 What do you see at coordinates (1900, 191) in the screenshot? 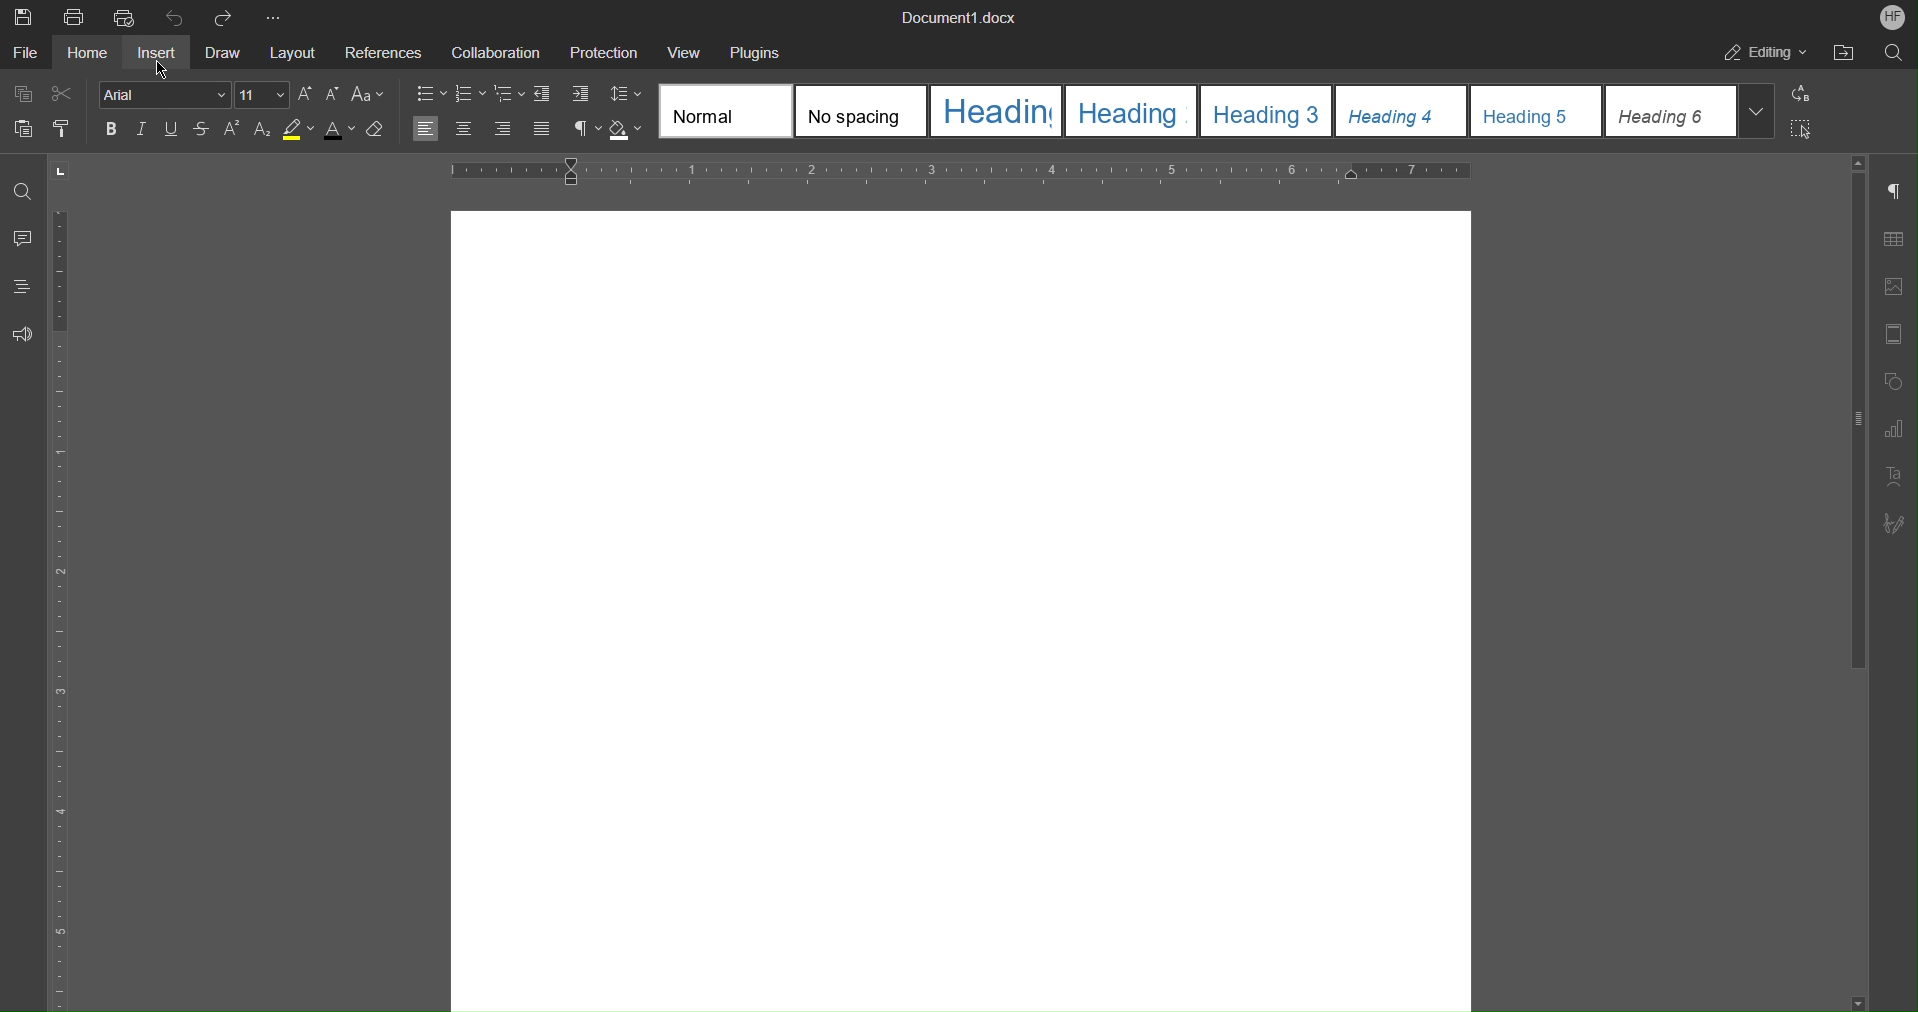
I see `Paragraph Settings` at bounding box center [1900, 191].